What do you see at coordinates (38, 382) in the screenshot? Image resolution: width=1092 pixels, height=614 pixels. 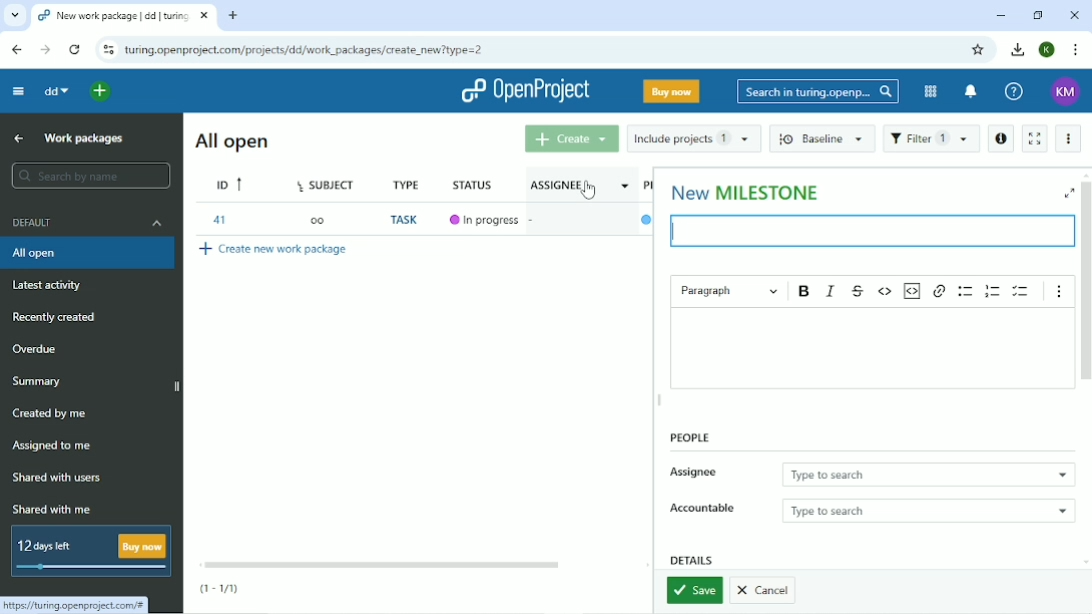 I see `Summary` at bounding box center [38, 382].